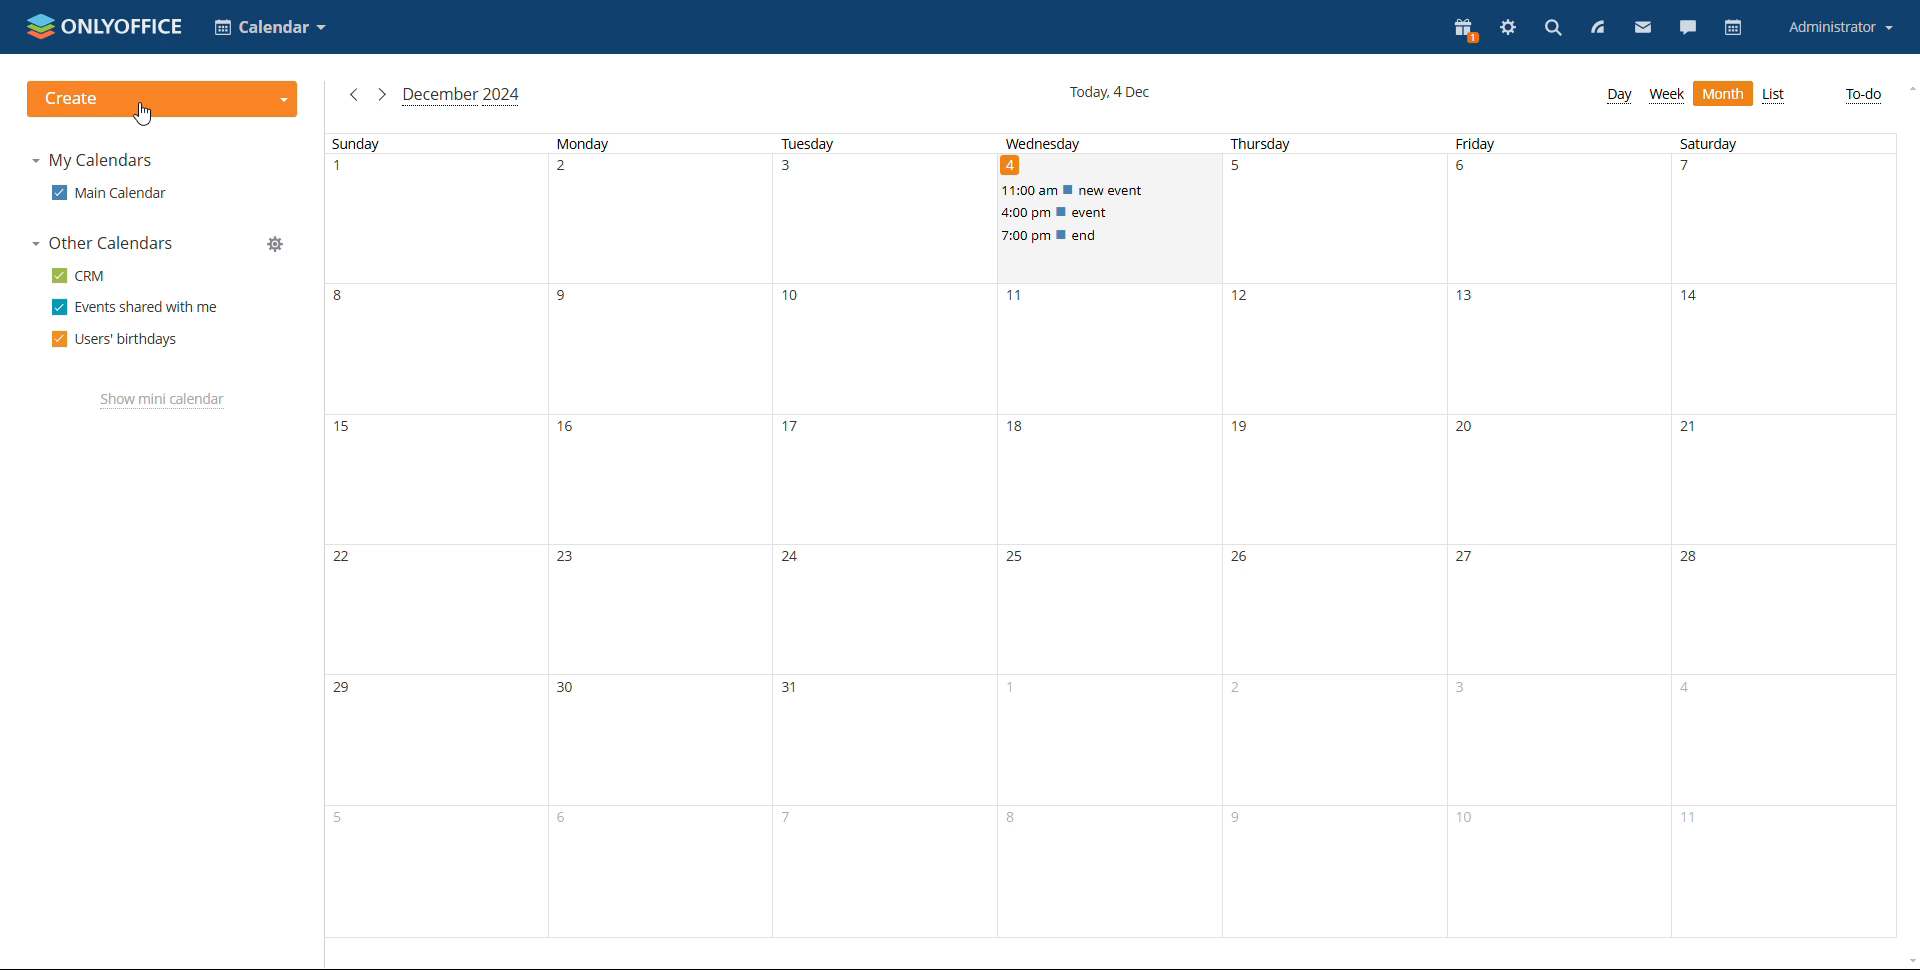 This screenshot has width=1920, height=970. Describe the element at coordinates (108, 193) in the screenshot. I see `main calendar` at that location.